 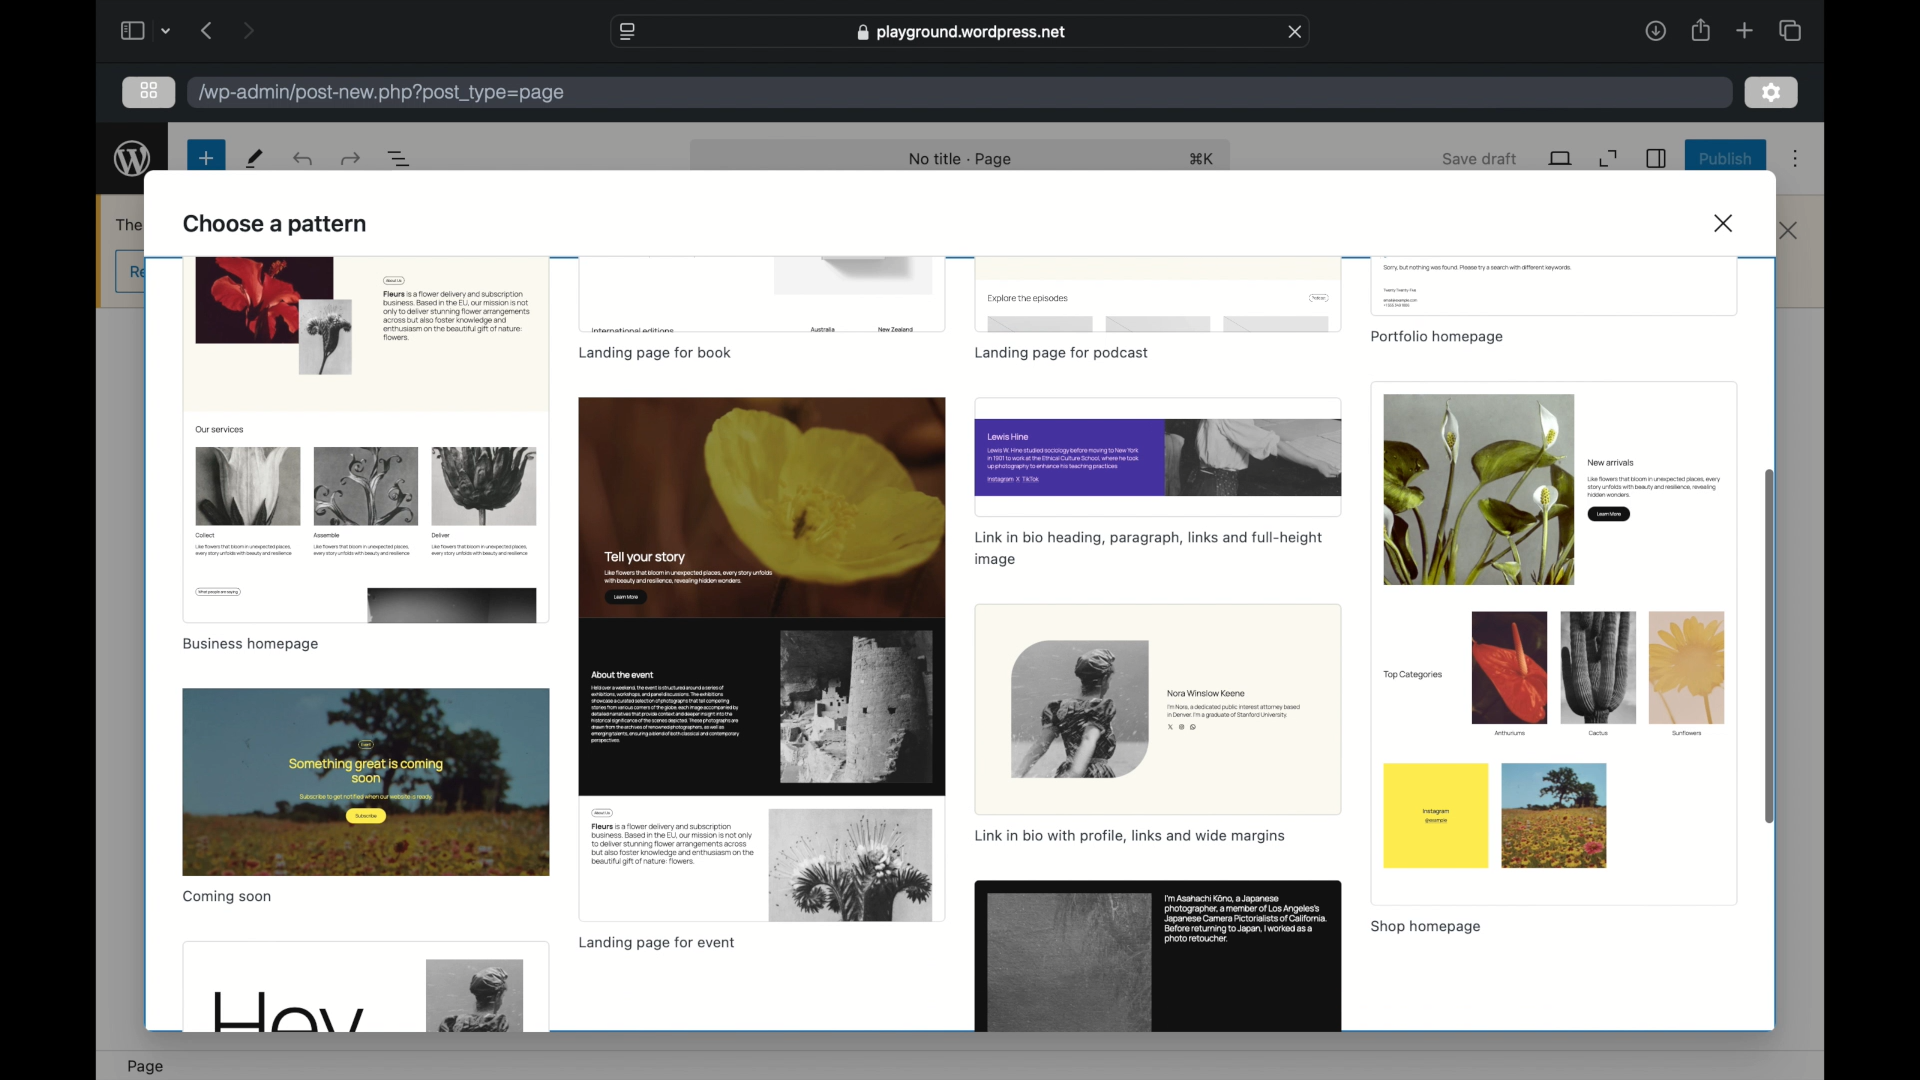 I want to click on redo, so click(x=305, y=158).